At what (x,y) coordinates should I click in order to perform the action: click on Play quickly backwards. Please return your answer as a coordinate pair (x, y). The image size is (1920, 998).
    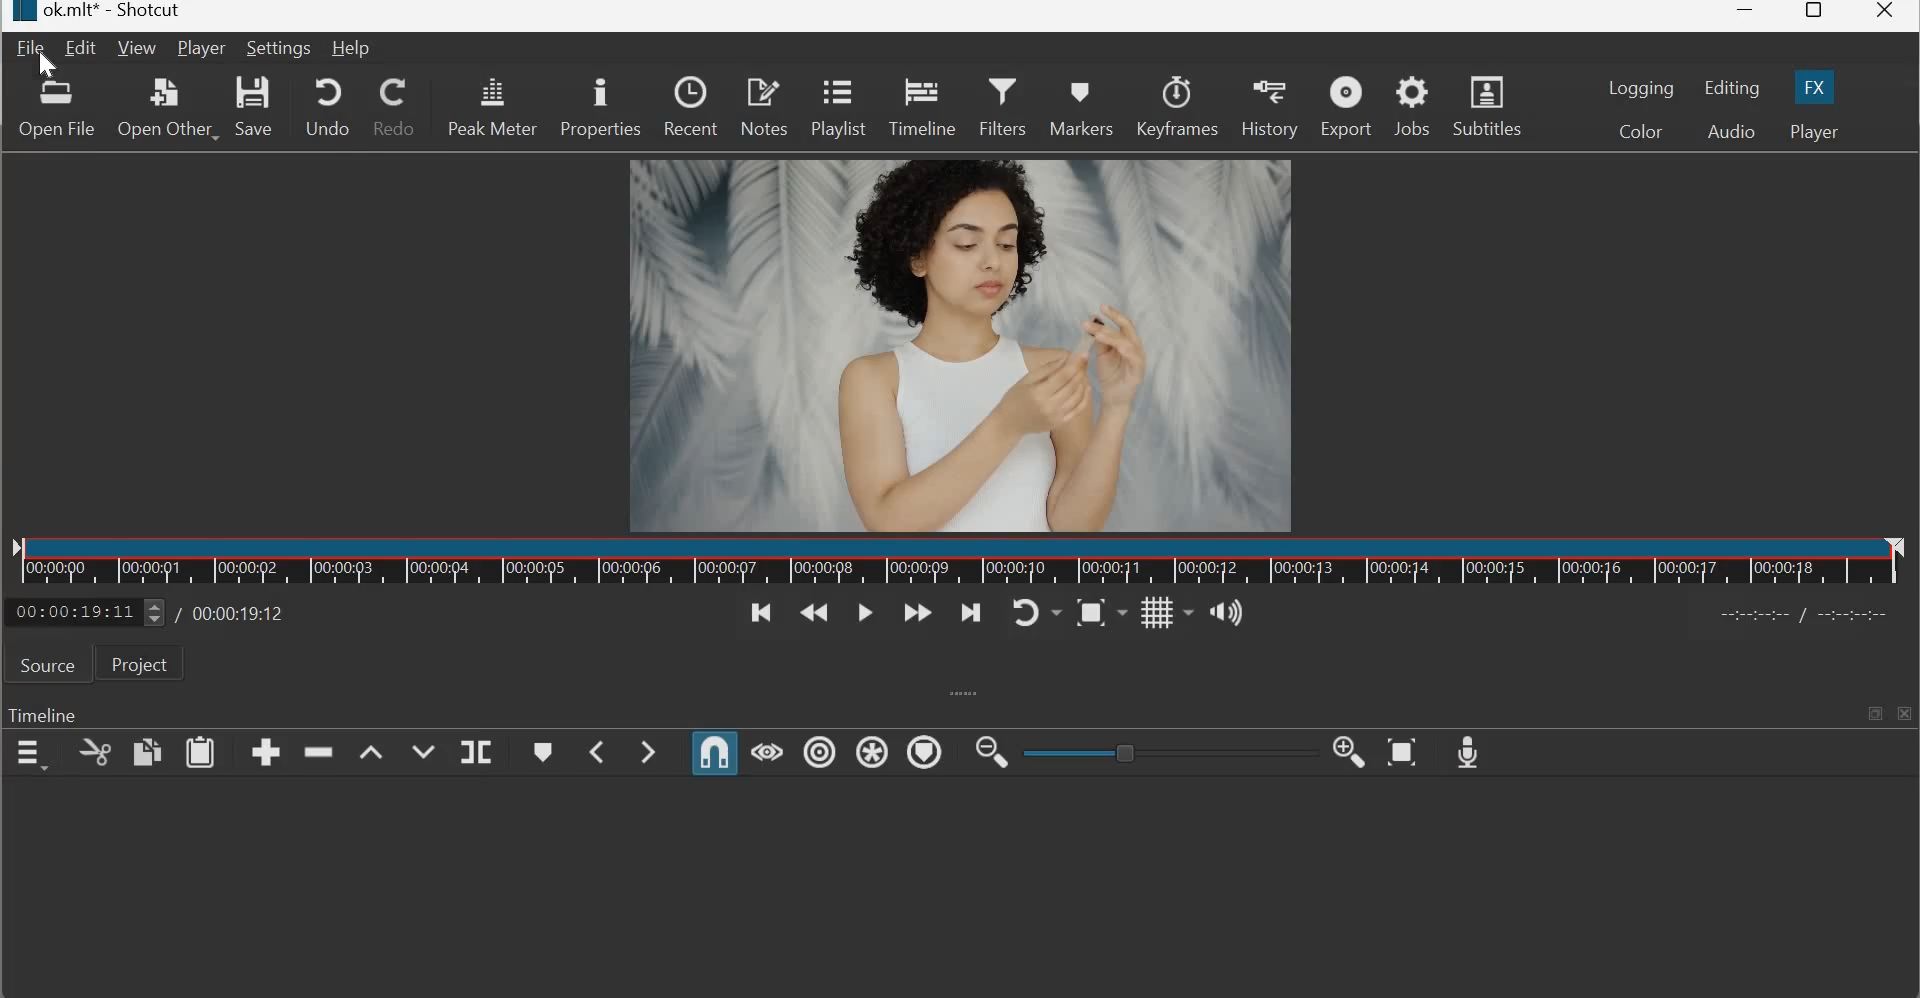
    Looking at the image, I should click on (814, 614).